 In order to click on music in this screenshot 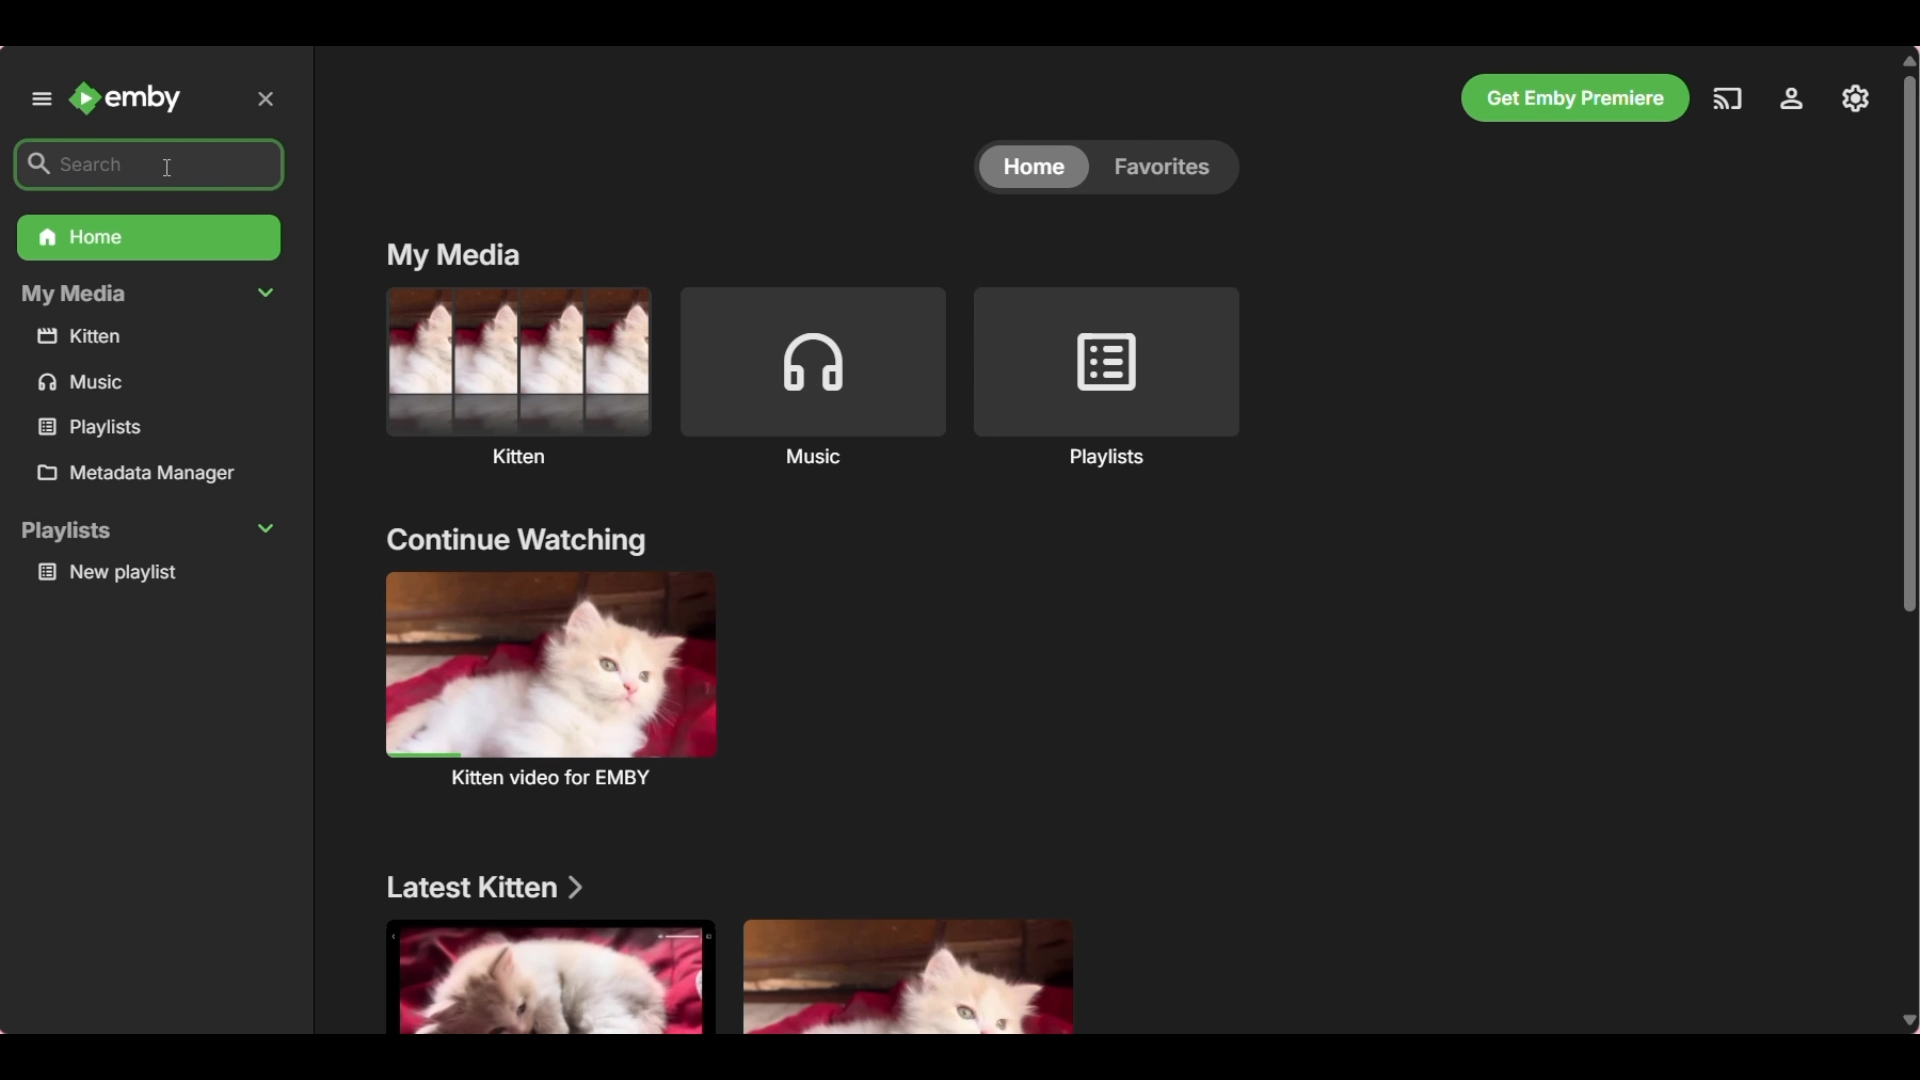, I will do `click(152, 384)`.